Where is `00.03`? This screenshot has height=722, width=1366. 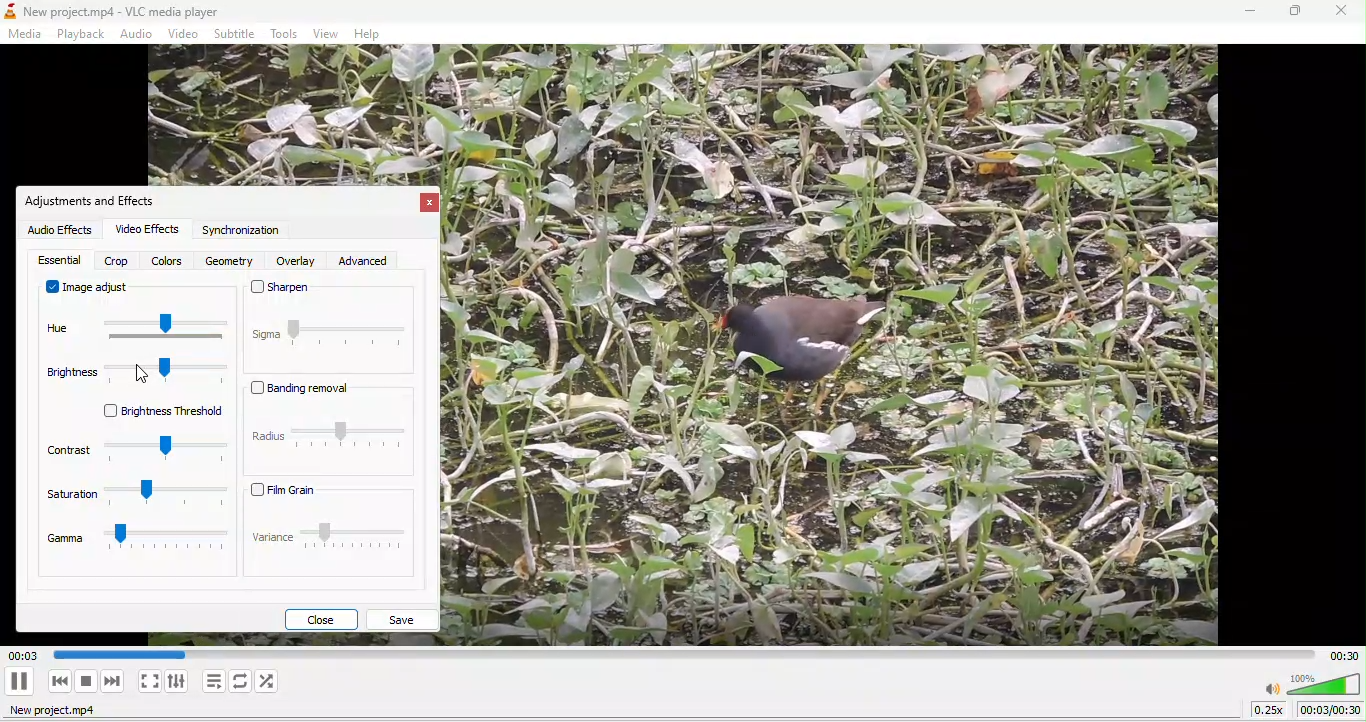 00.03 is located at coordinates (117, 654).